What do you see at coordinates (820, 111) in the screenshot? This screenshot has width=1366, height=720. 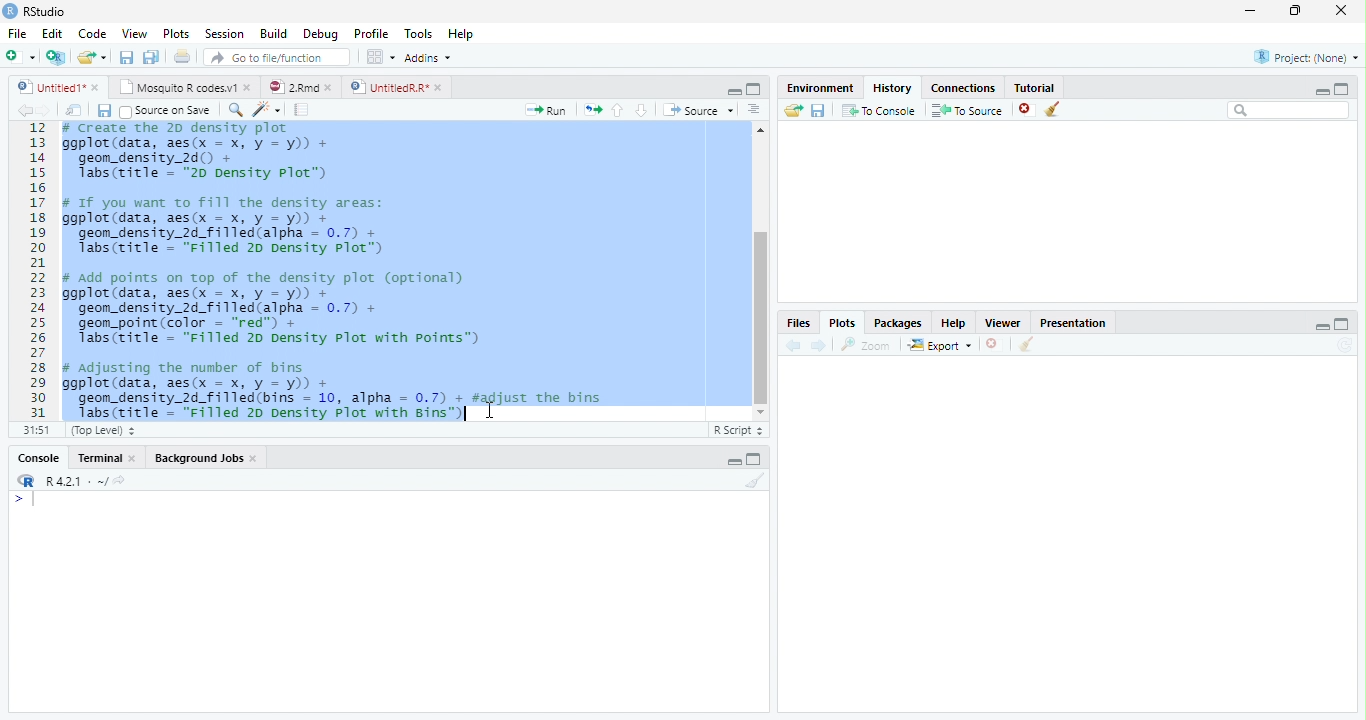 I see `save workspace` at bounding box center [820, 111].